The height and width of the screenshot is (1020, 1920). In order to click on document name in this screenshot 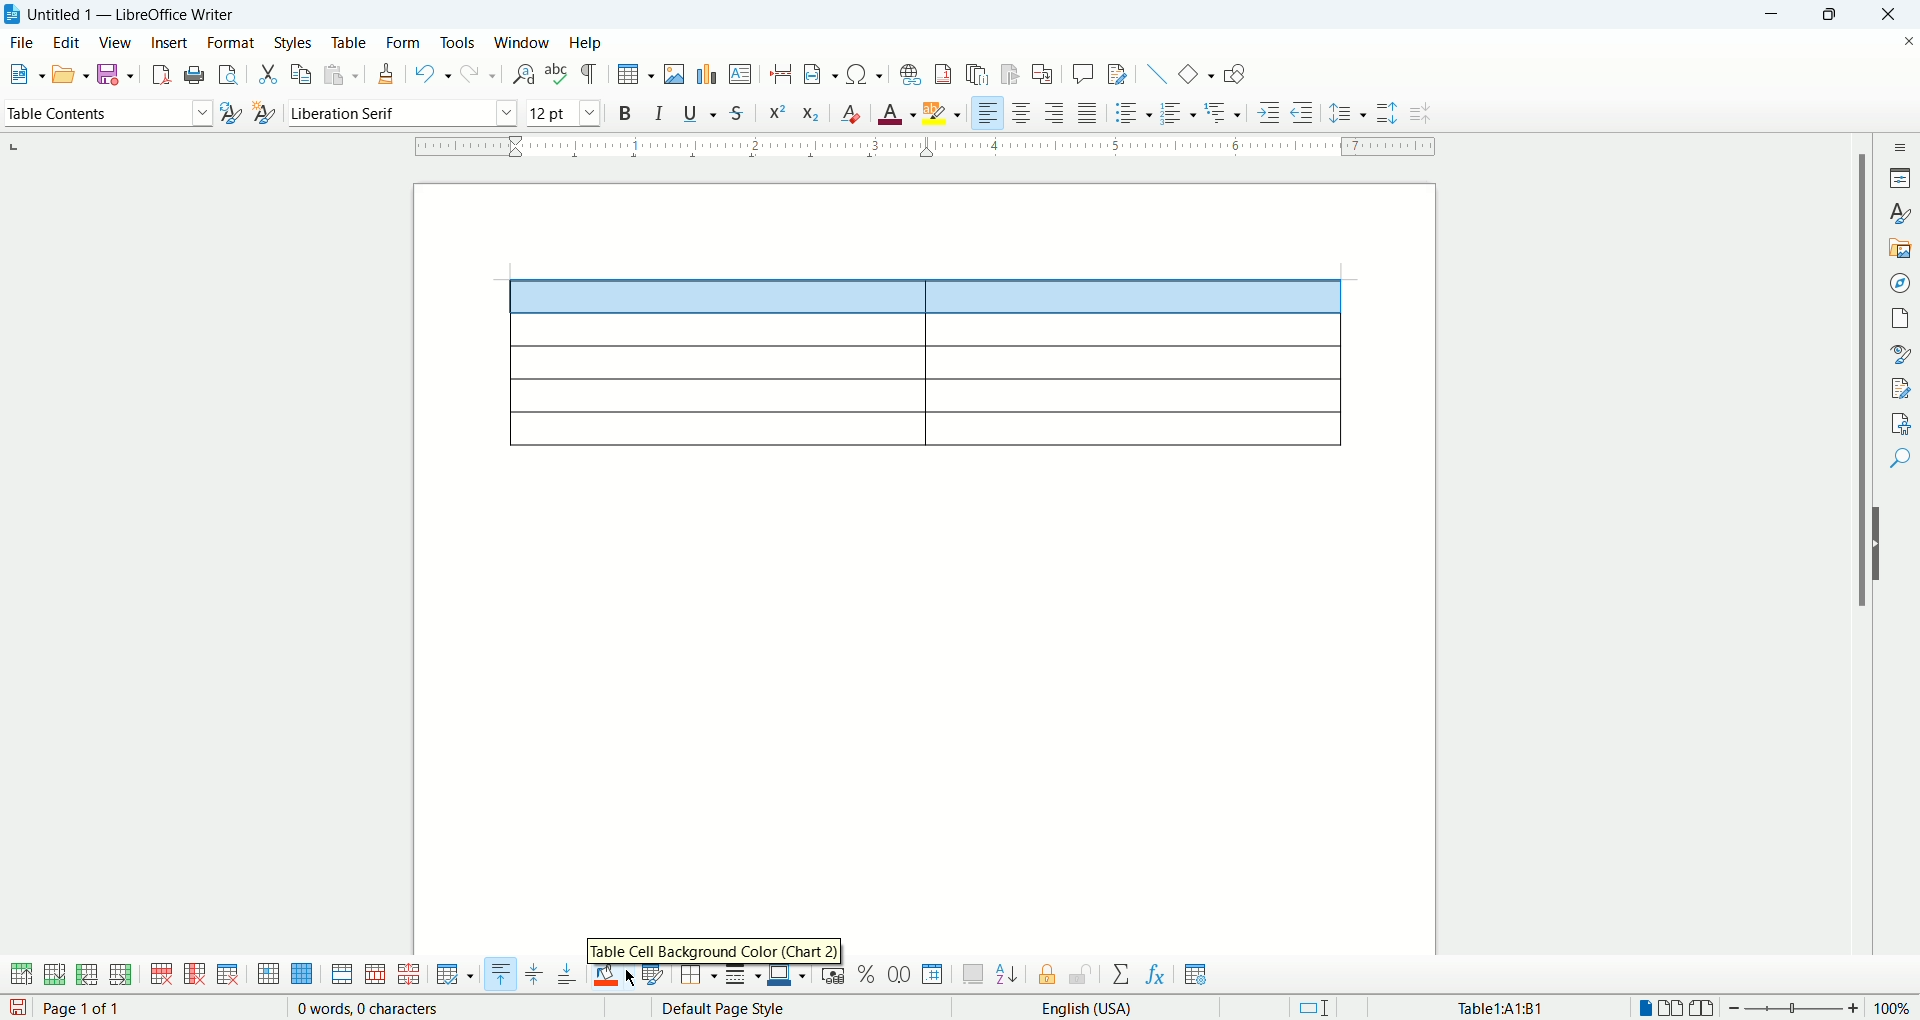, I will do `click(143, 15)`.